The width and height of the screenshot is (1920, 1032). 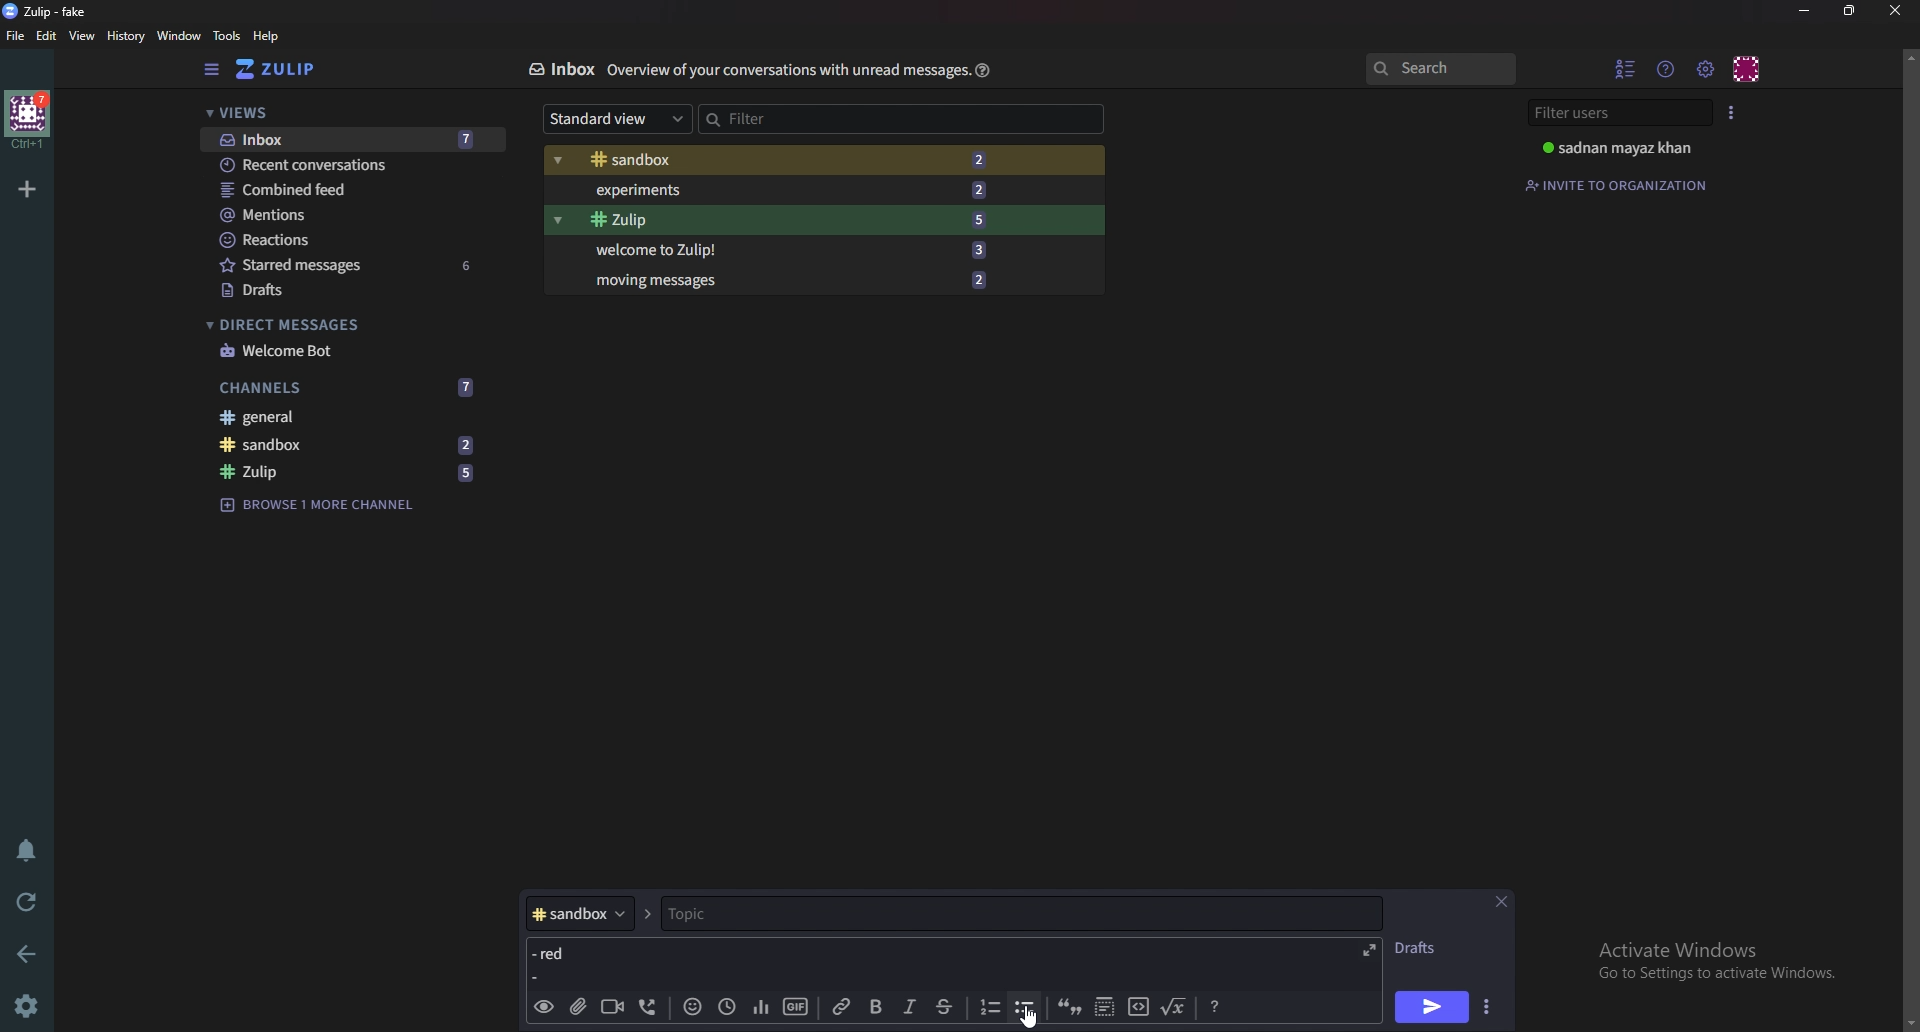 What do you see at coordinates (1500, 902) in the screenshot?
I see `Close message` at bounding box center [1500, 902].